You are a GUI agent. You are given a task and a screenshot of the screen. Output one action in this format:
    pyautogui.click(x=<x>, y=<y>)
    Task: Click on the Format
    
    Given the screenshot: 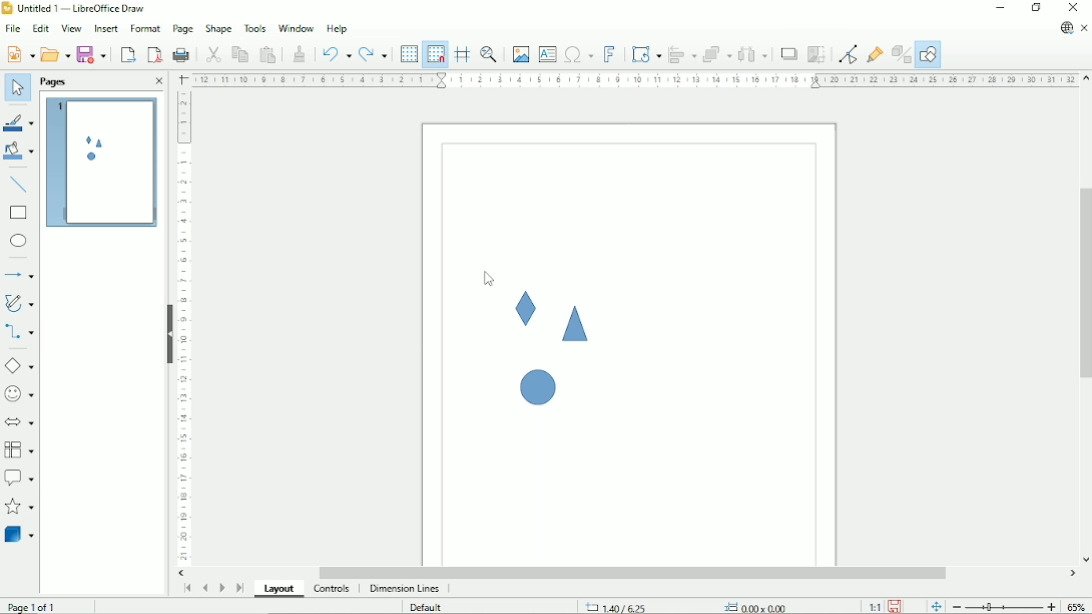 What is the action you would take?
    pyautogui.click(x=144, y=27)
    